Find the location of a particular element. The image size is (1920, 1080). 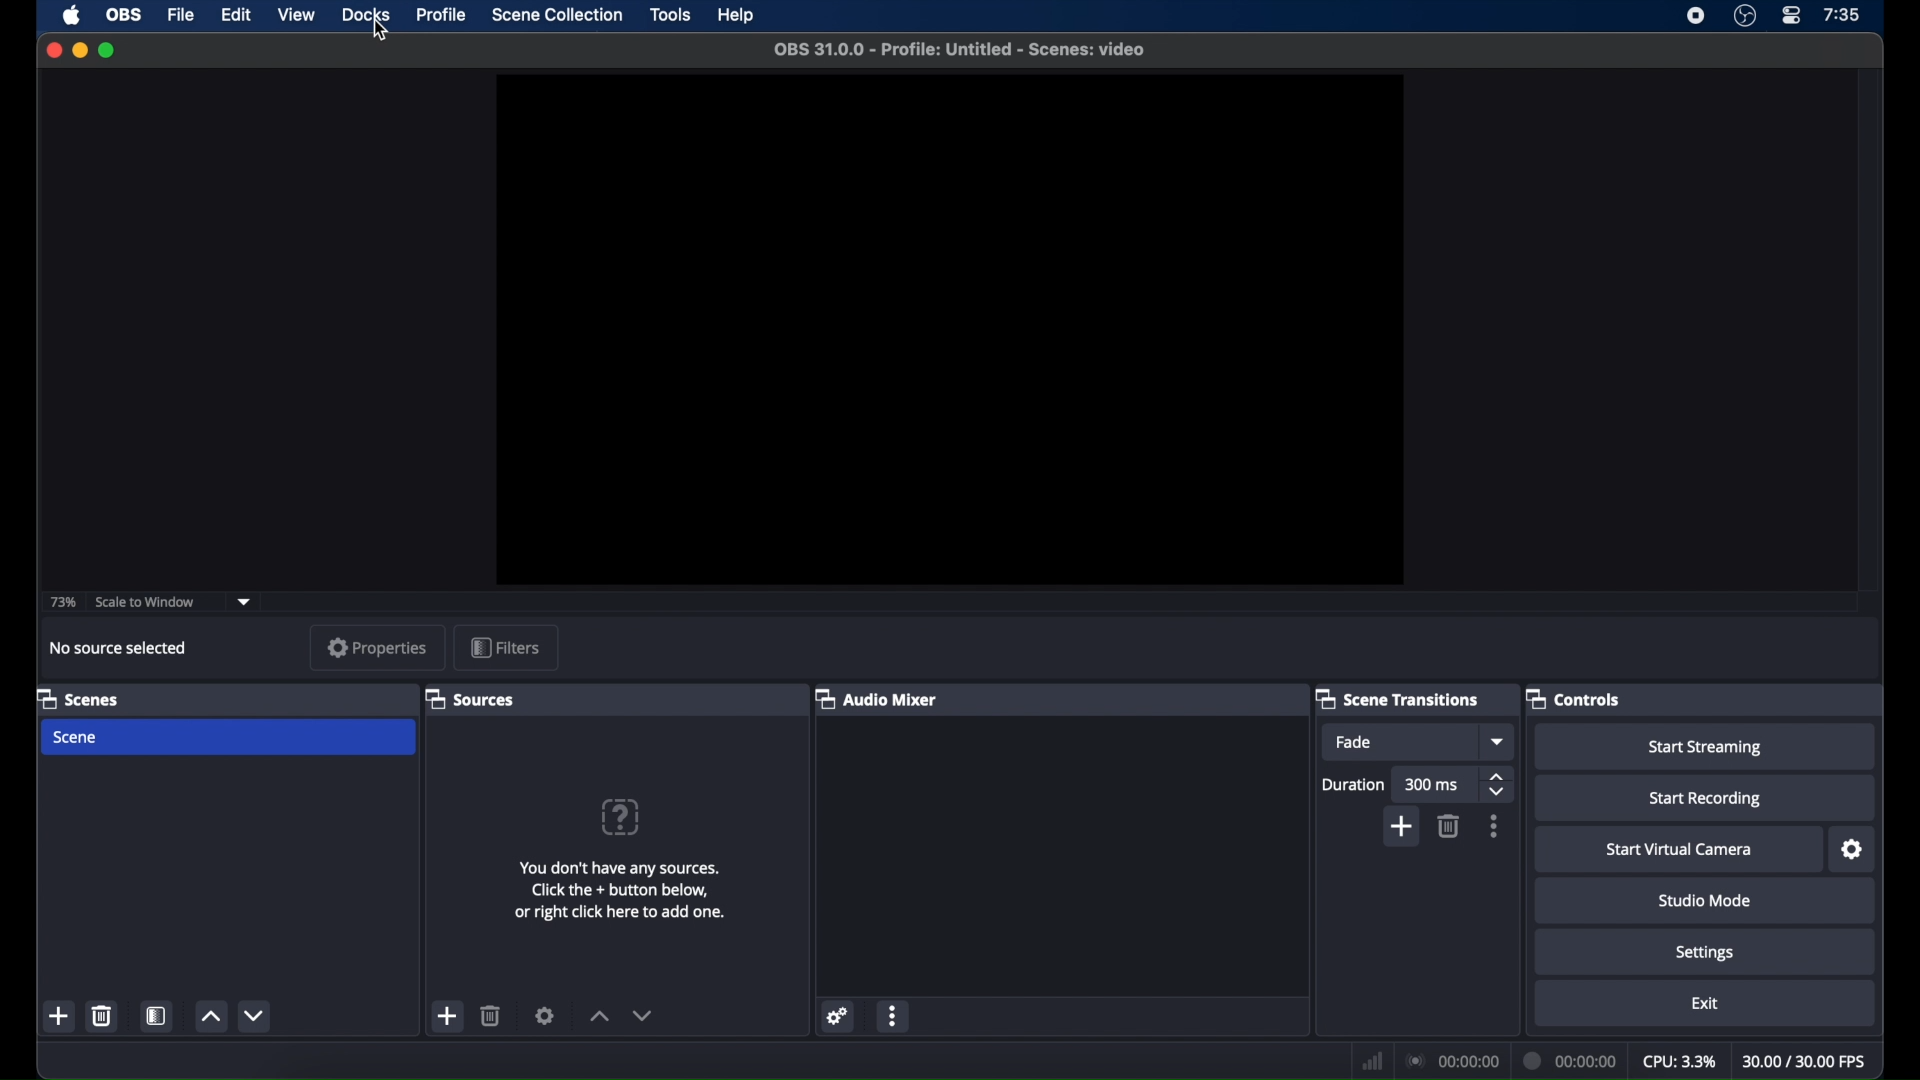

properties is located at coordinates (377, 647).